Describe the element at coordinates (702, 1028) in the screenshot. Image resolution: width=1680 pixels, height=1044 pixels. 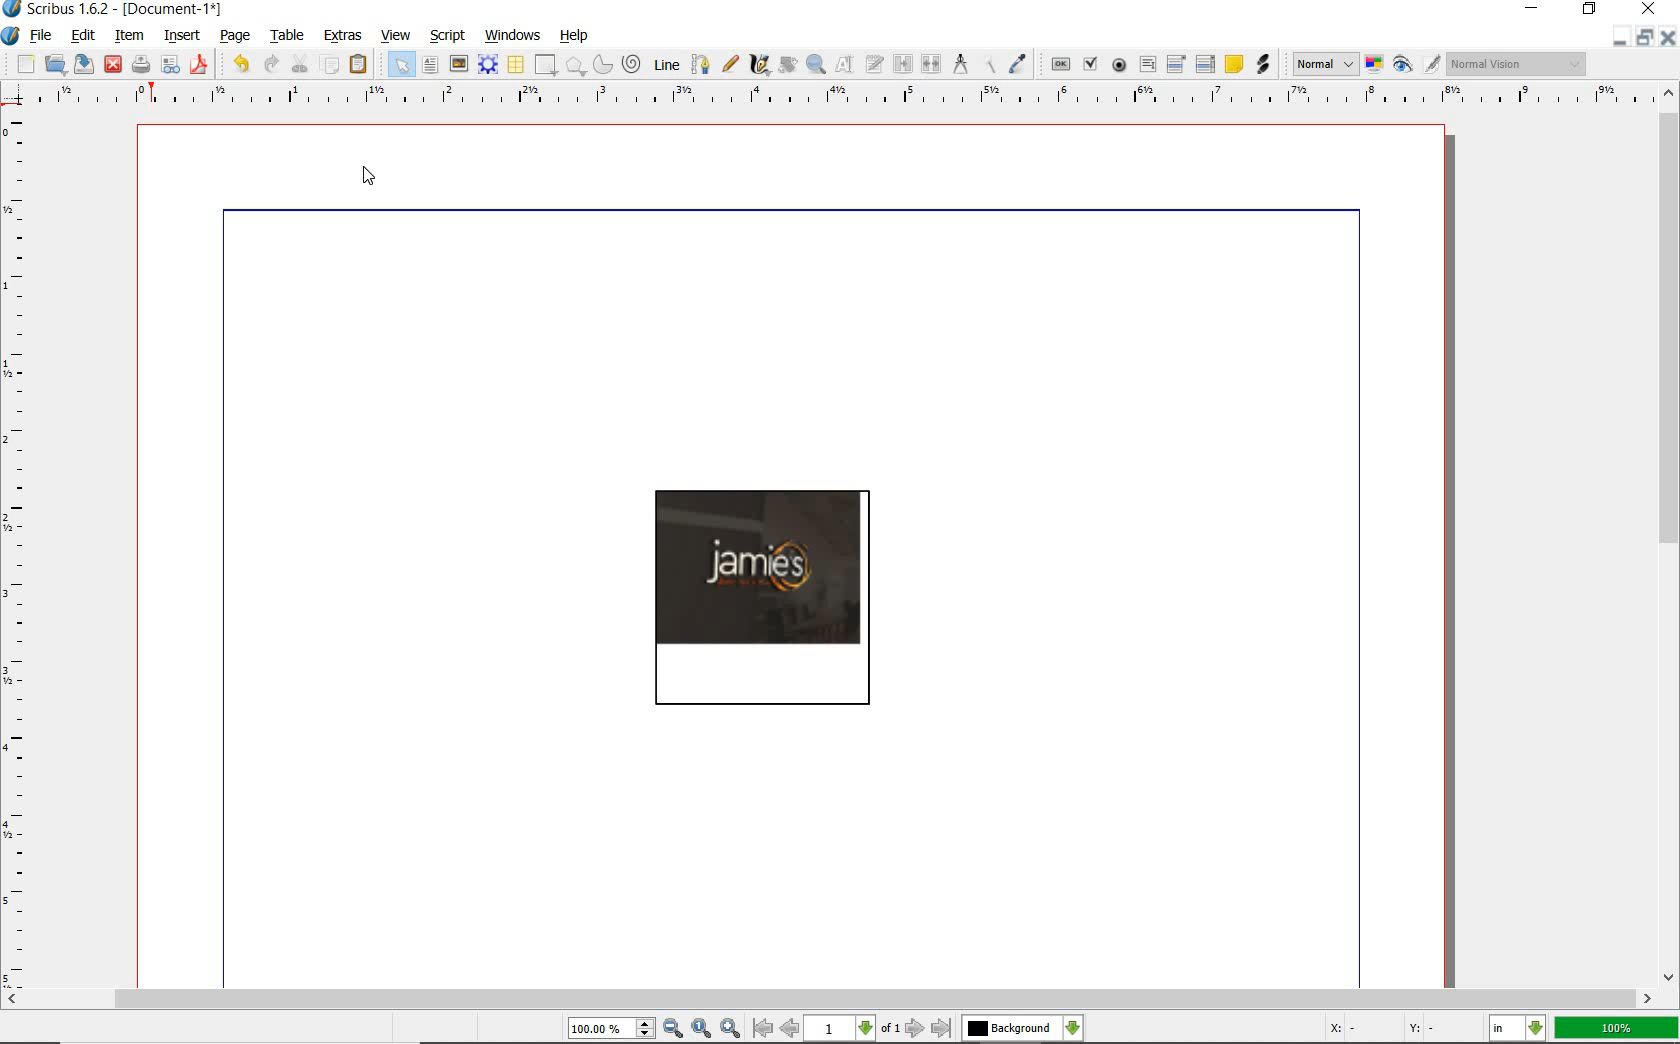
I see `Zoom to 100%` at that location.